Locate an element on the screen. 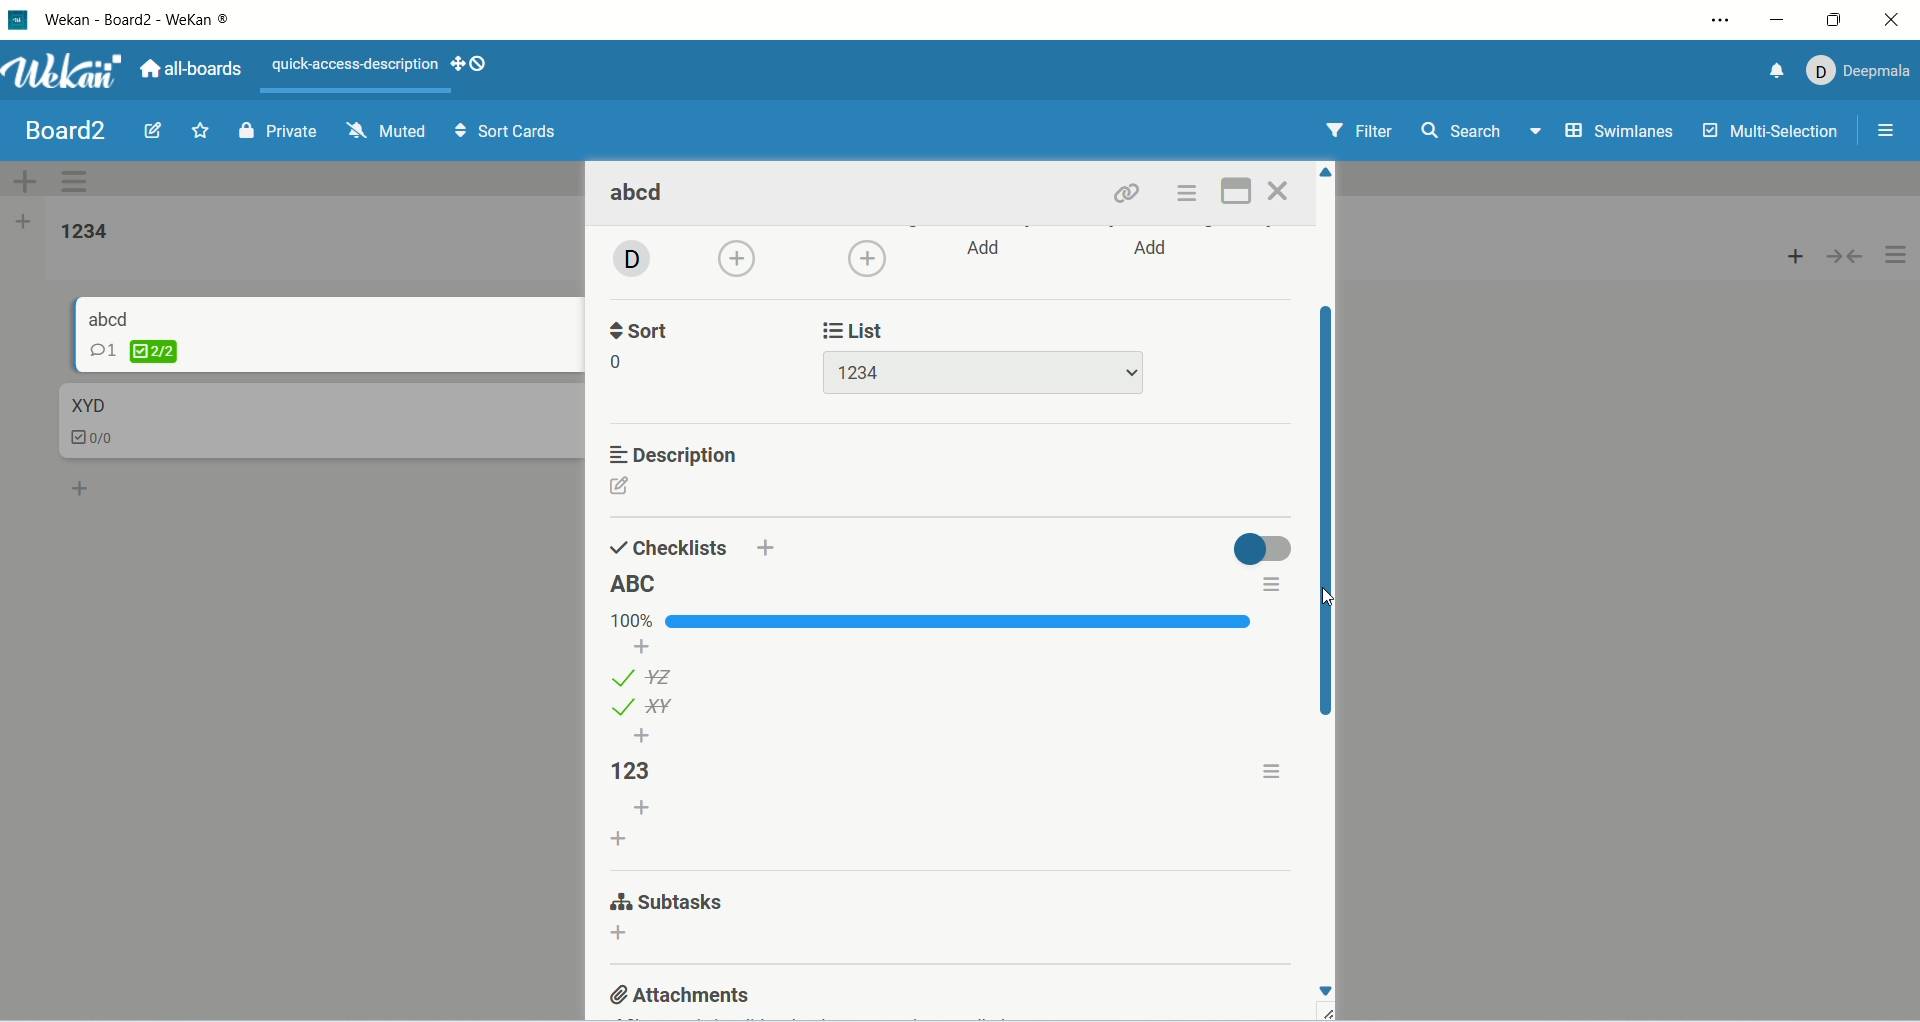 The width and height of the screenshot is (1920, 1022). Down is located at coordinates (1325, 991).